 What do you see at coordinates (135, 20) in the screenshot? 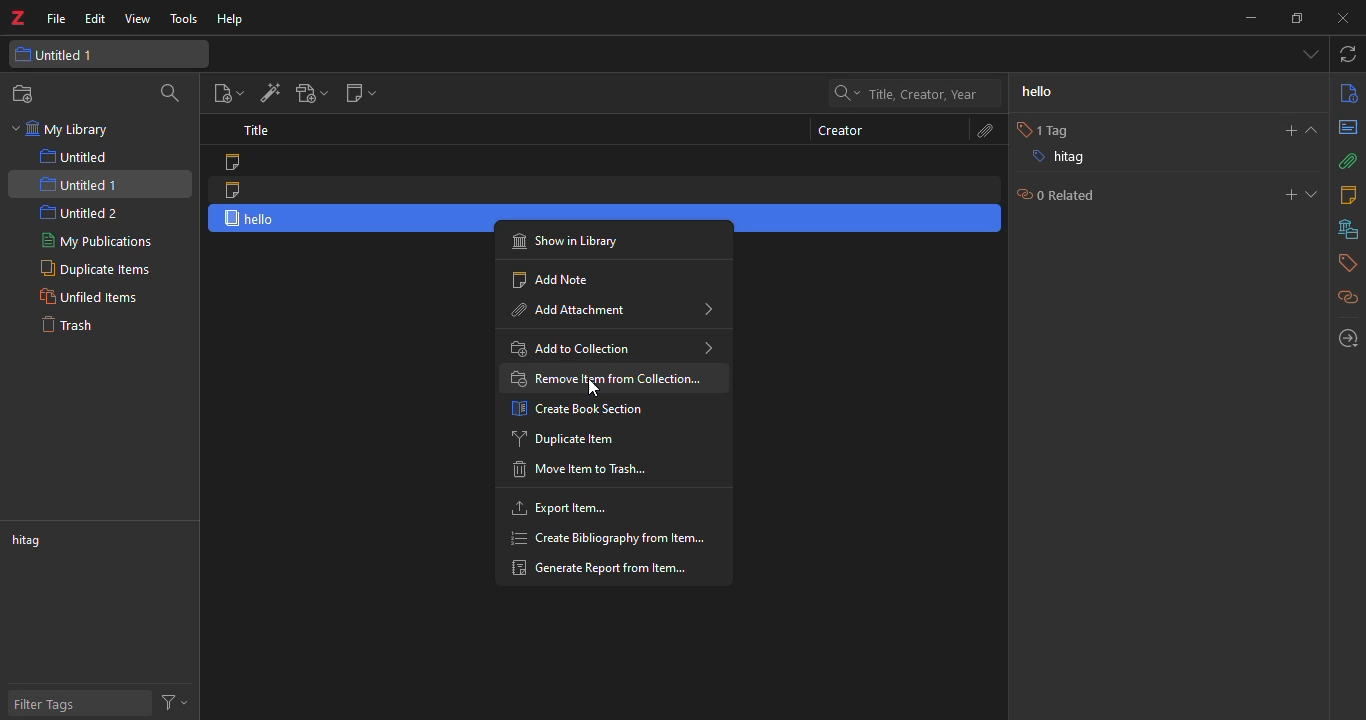
I see `view` at bounding box center [135, 20].